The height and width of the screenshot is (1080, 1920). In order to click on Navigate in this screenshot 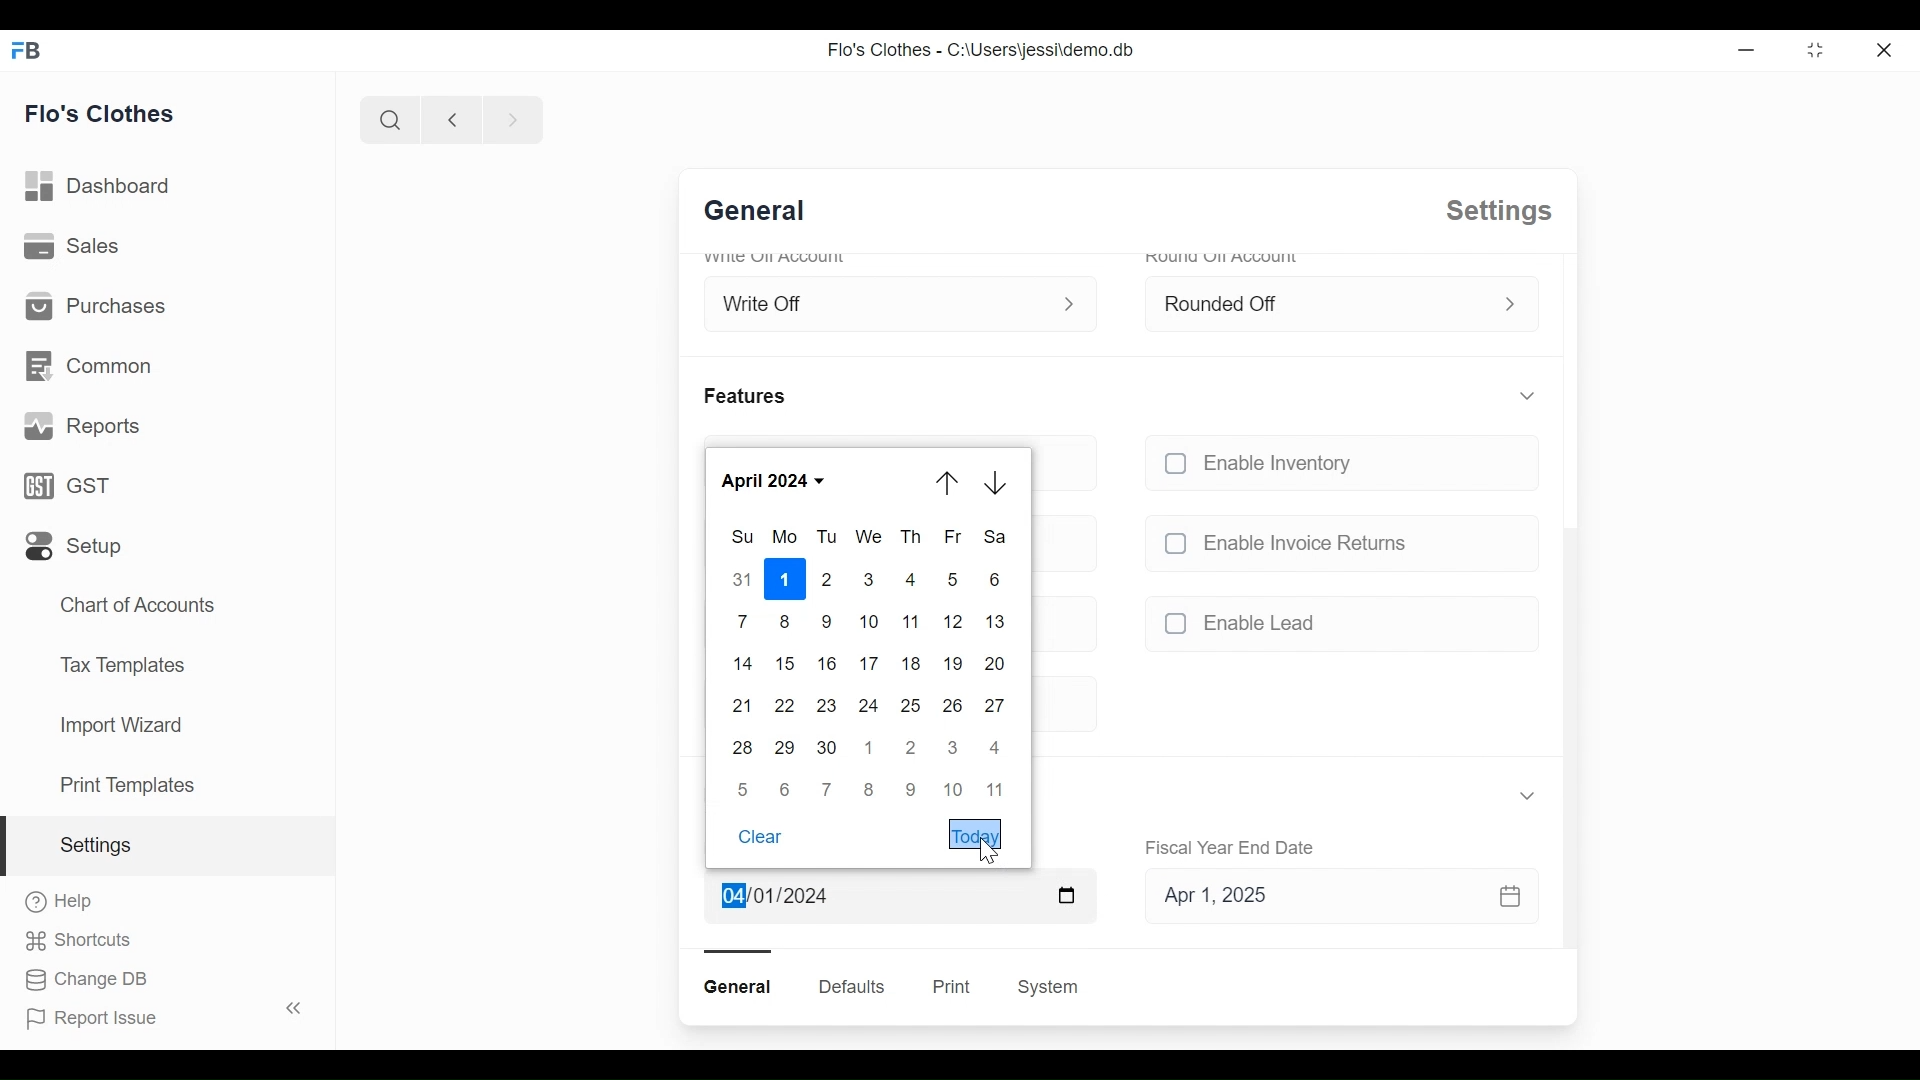, I will do `click(510, 118)`.